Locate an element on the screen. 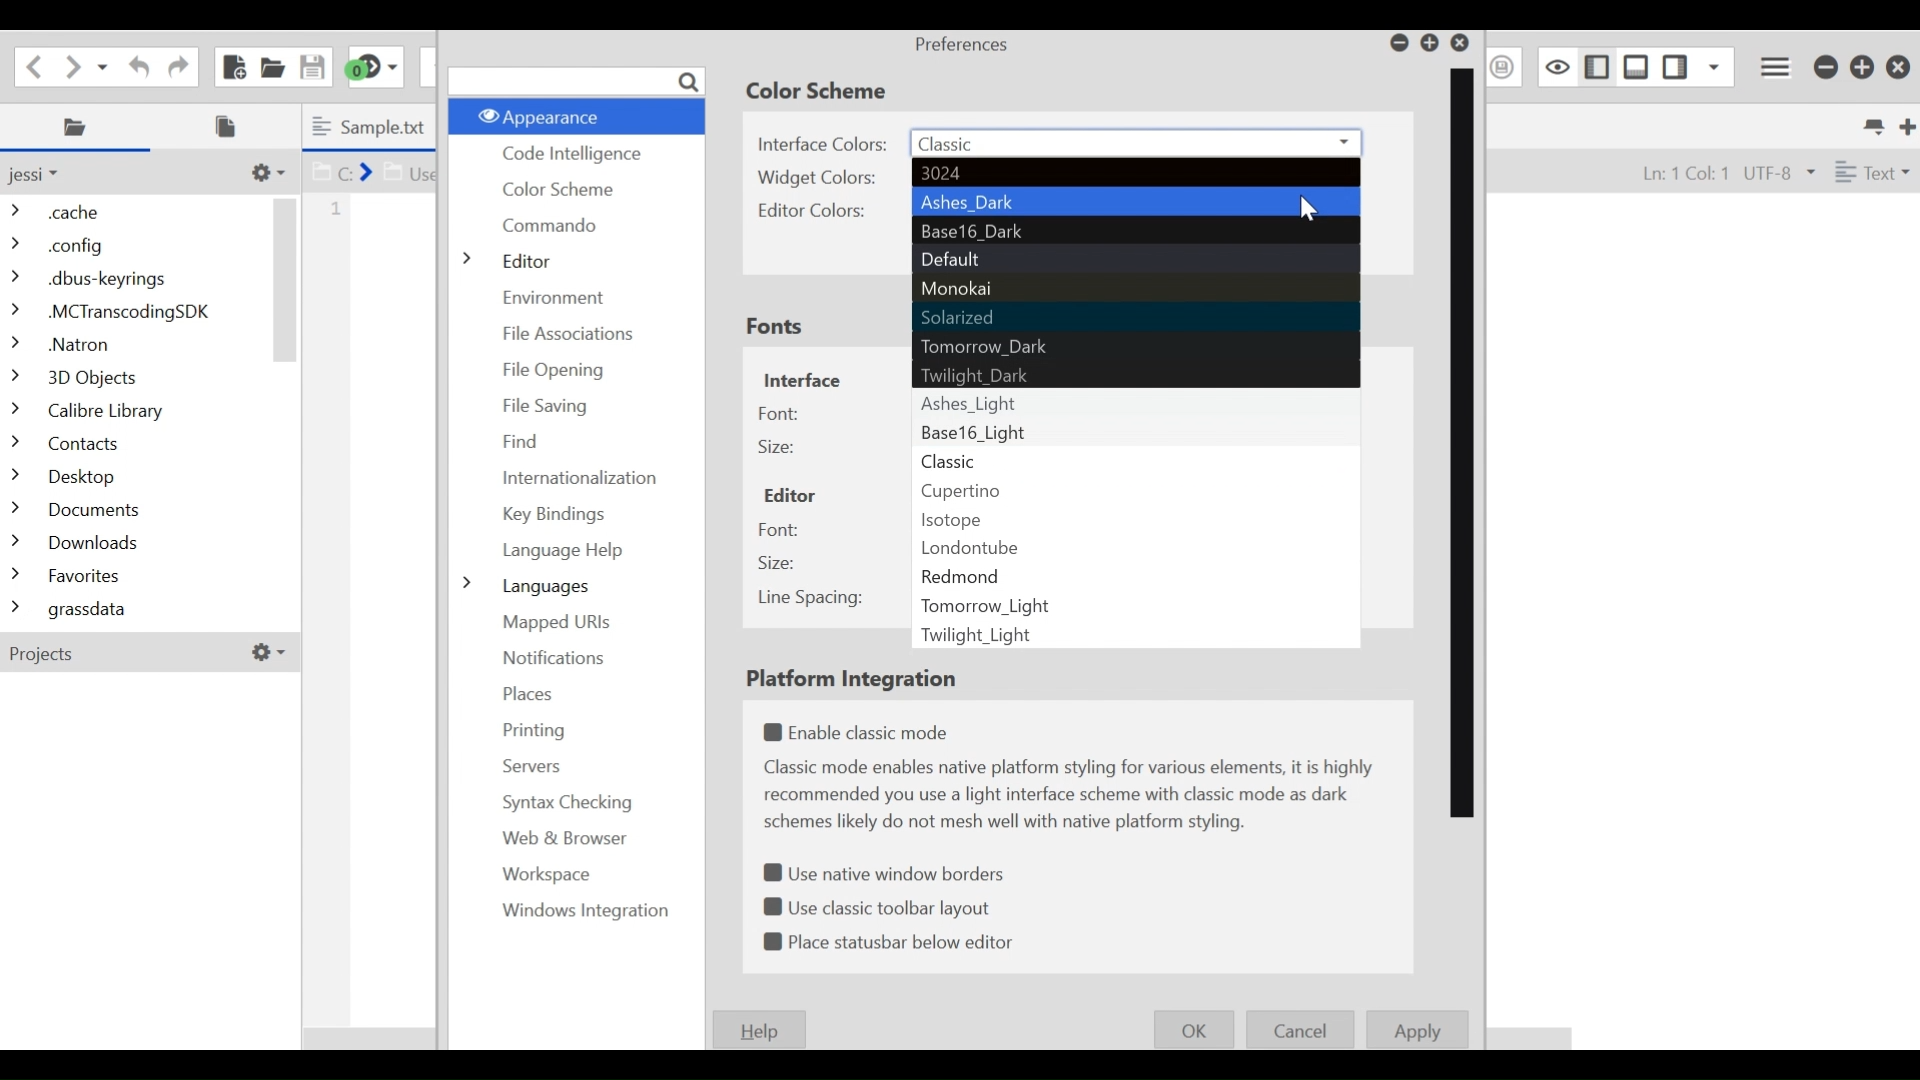 This screenshot has height=1080, width=1920. Mapped URL is located at coordinates (556, 623).